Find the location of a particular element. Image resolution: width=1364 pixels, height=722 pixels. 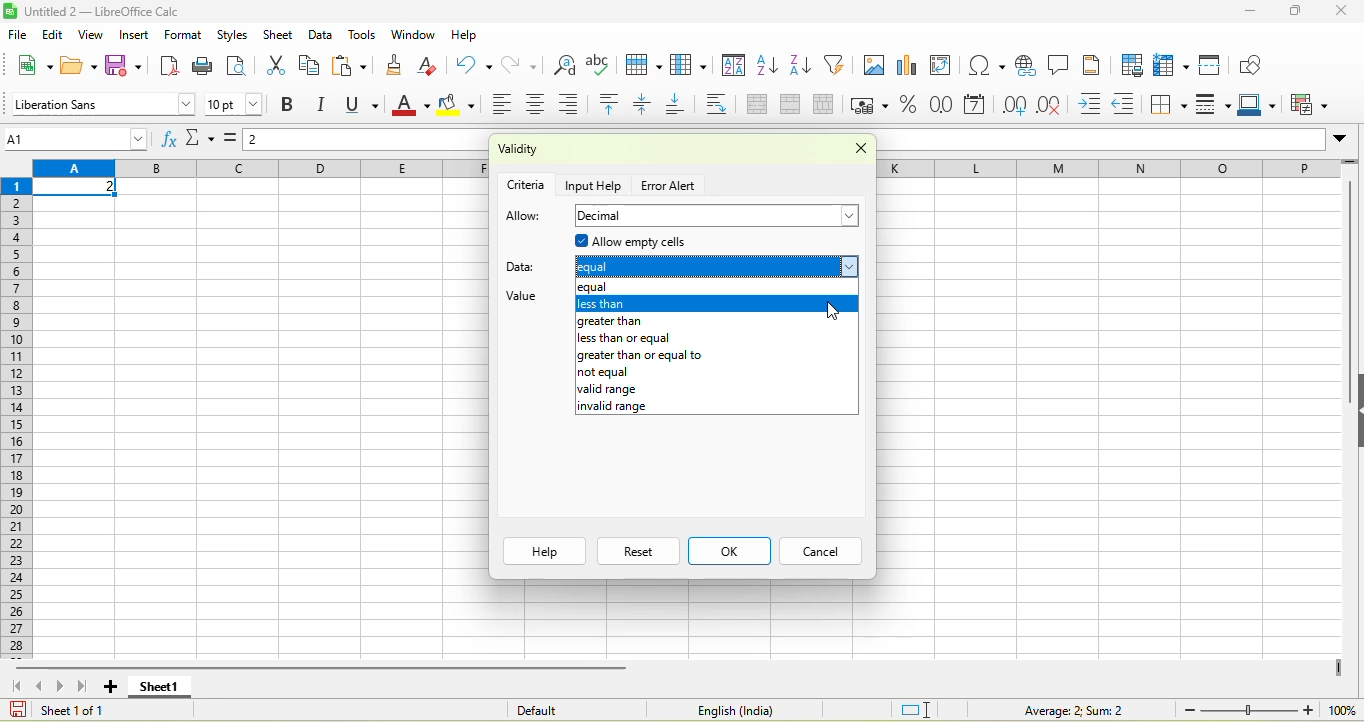

add decimal is located at coordinates (1015, 105).